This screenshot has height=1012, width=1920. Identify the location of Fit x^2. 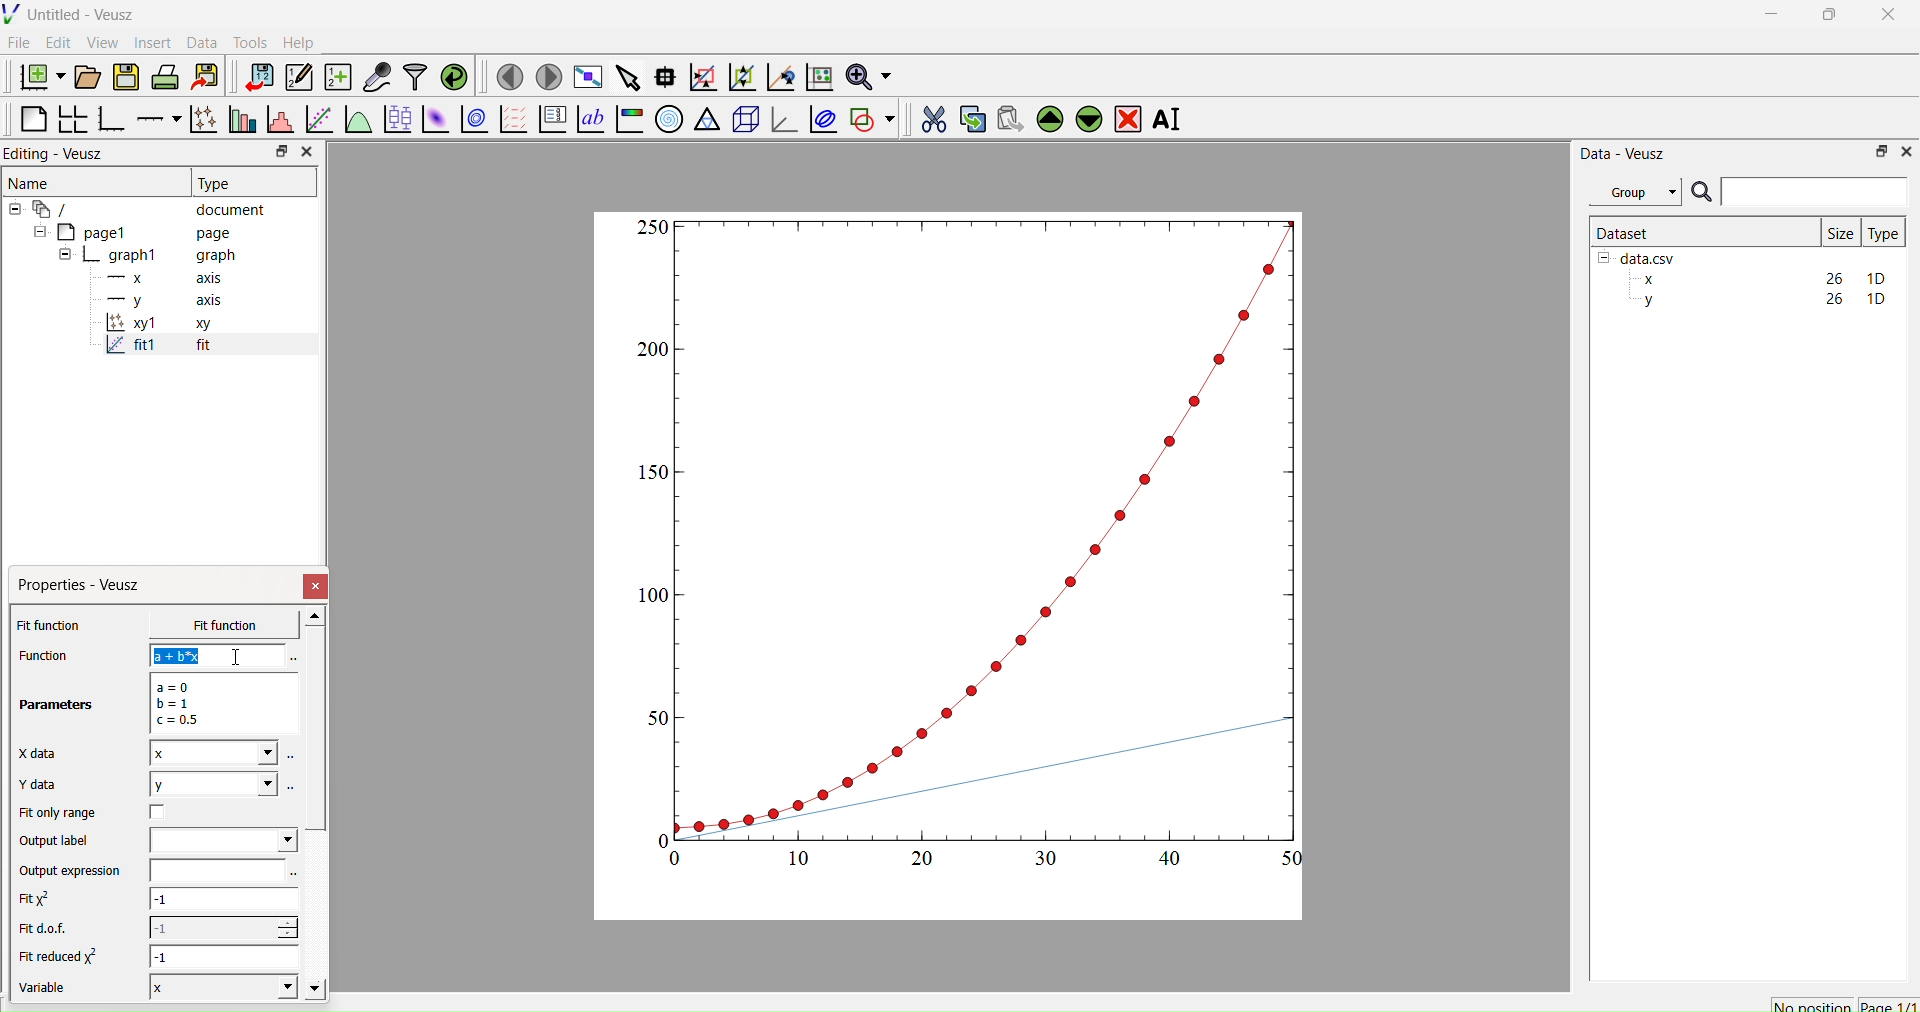
(45, 899).